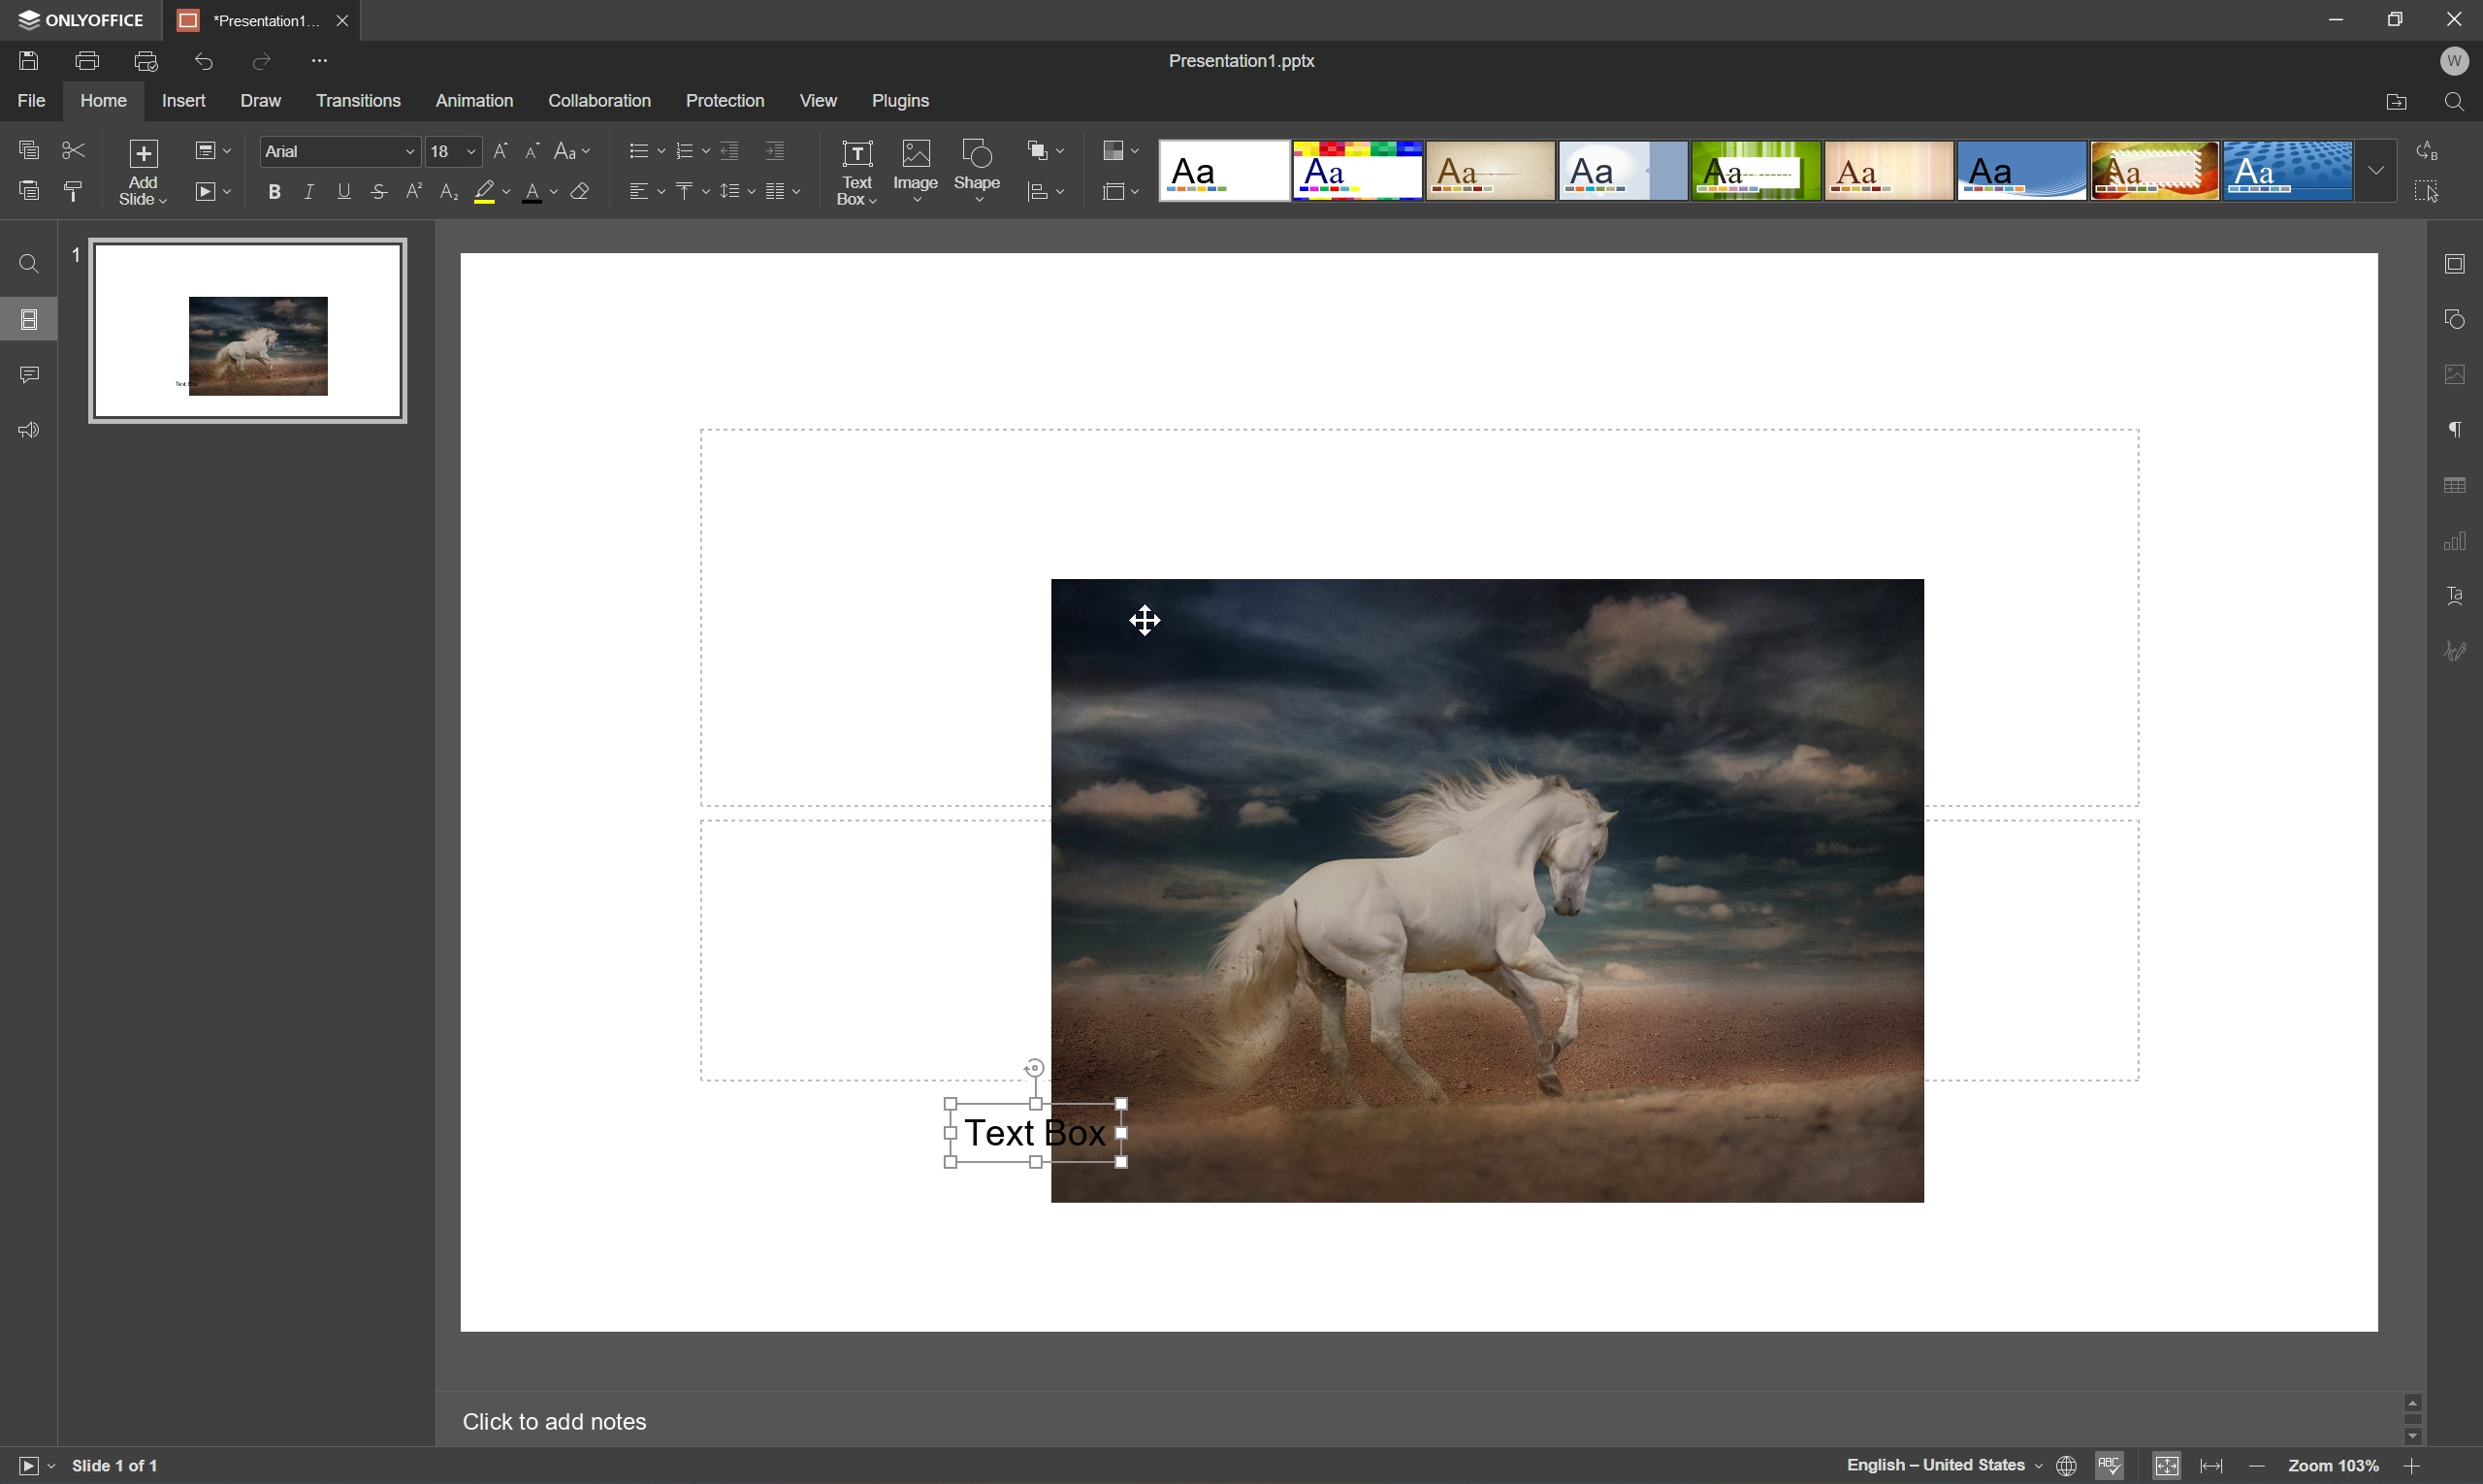 The height and width of the screenshot is (1484, 2483). I want to click on Plugins, so click(908, 102).